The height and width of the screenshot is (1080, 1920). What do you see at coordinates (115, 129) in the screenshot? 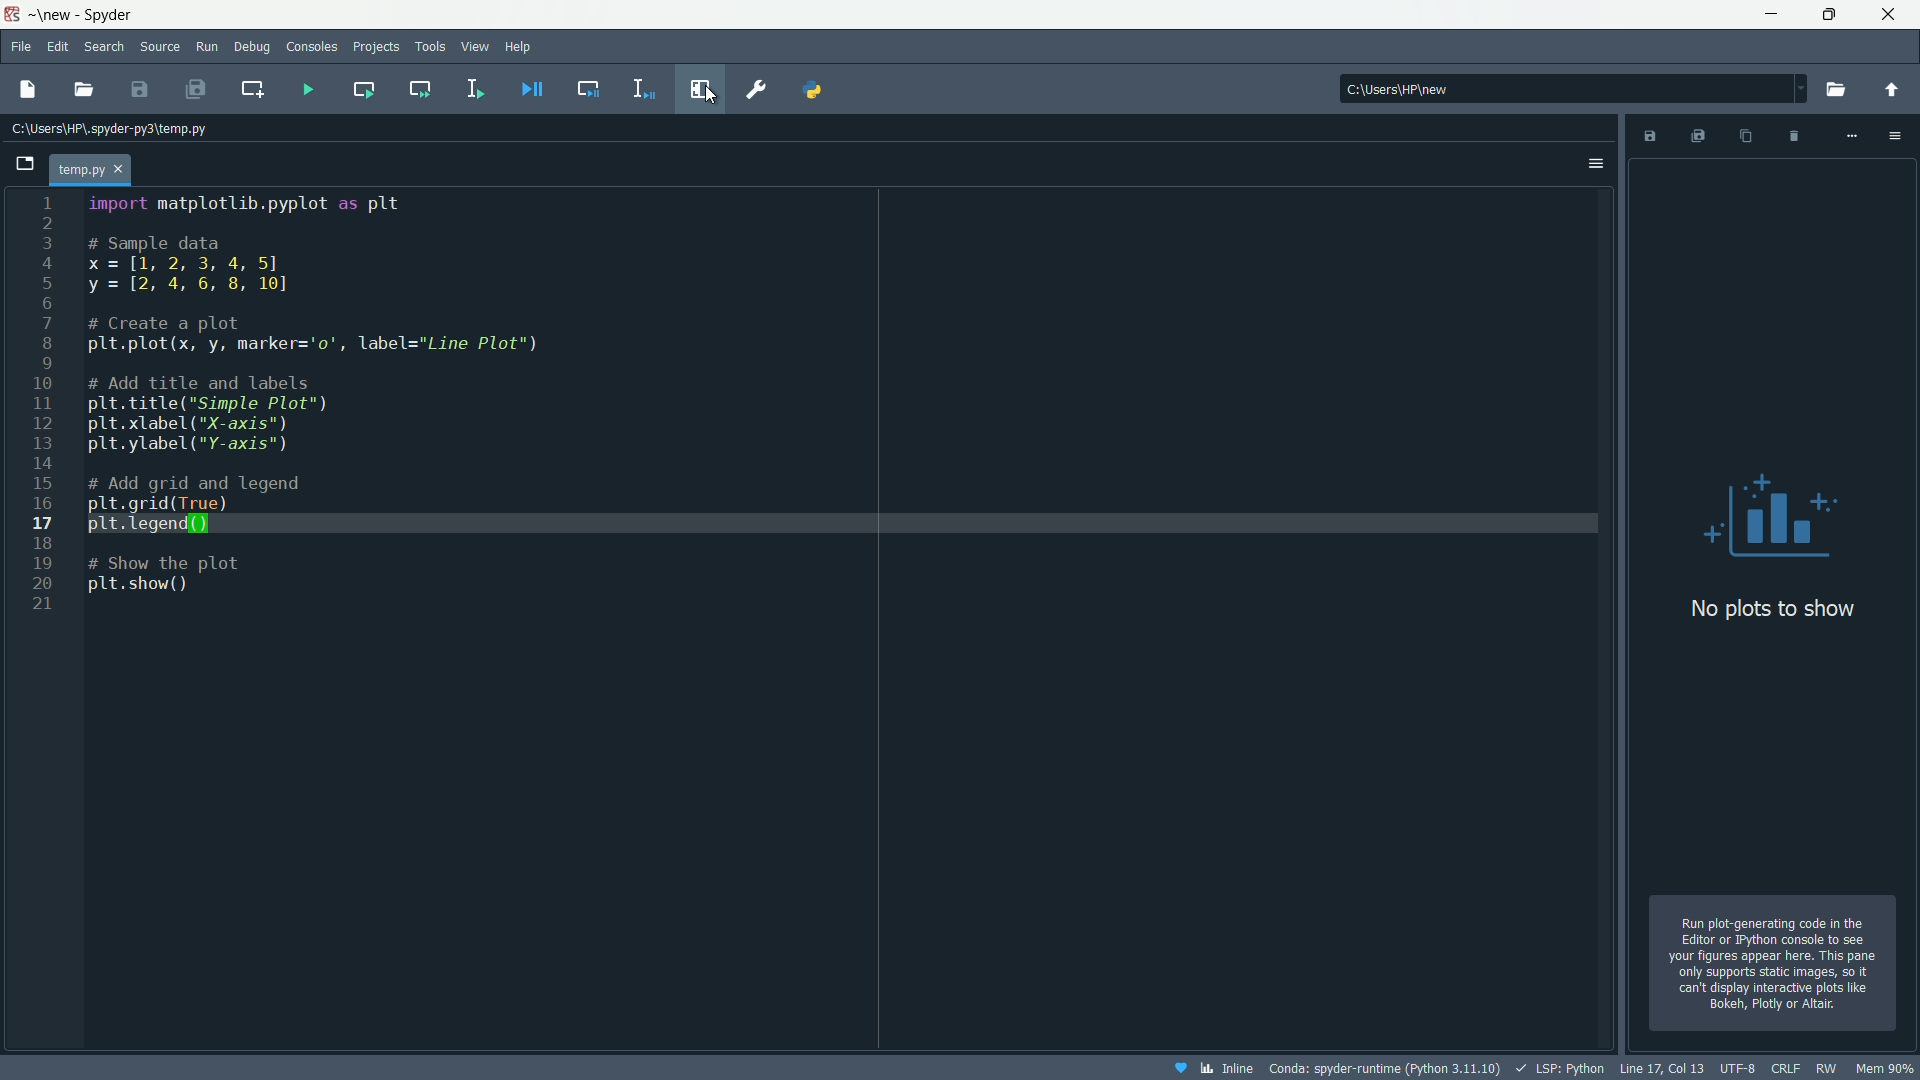
I see `file directory` at bounding box center [115, 129].